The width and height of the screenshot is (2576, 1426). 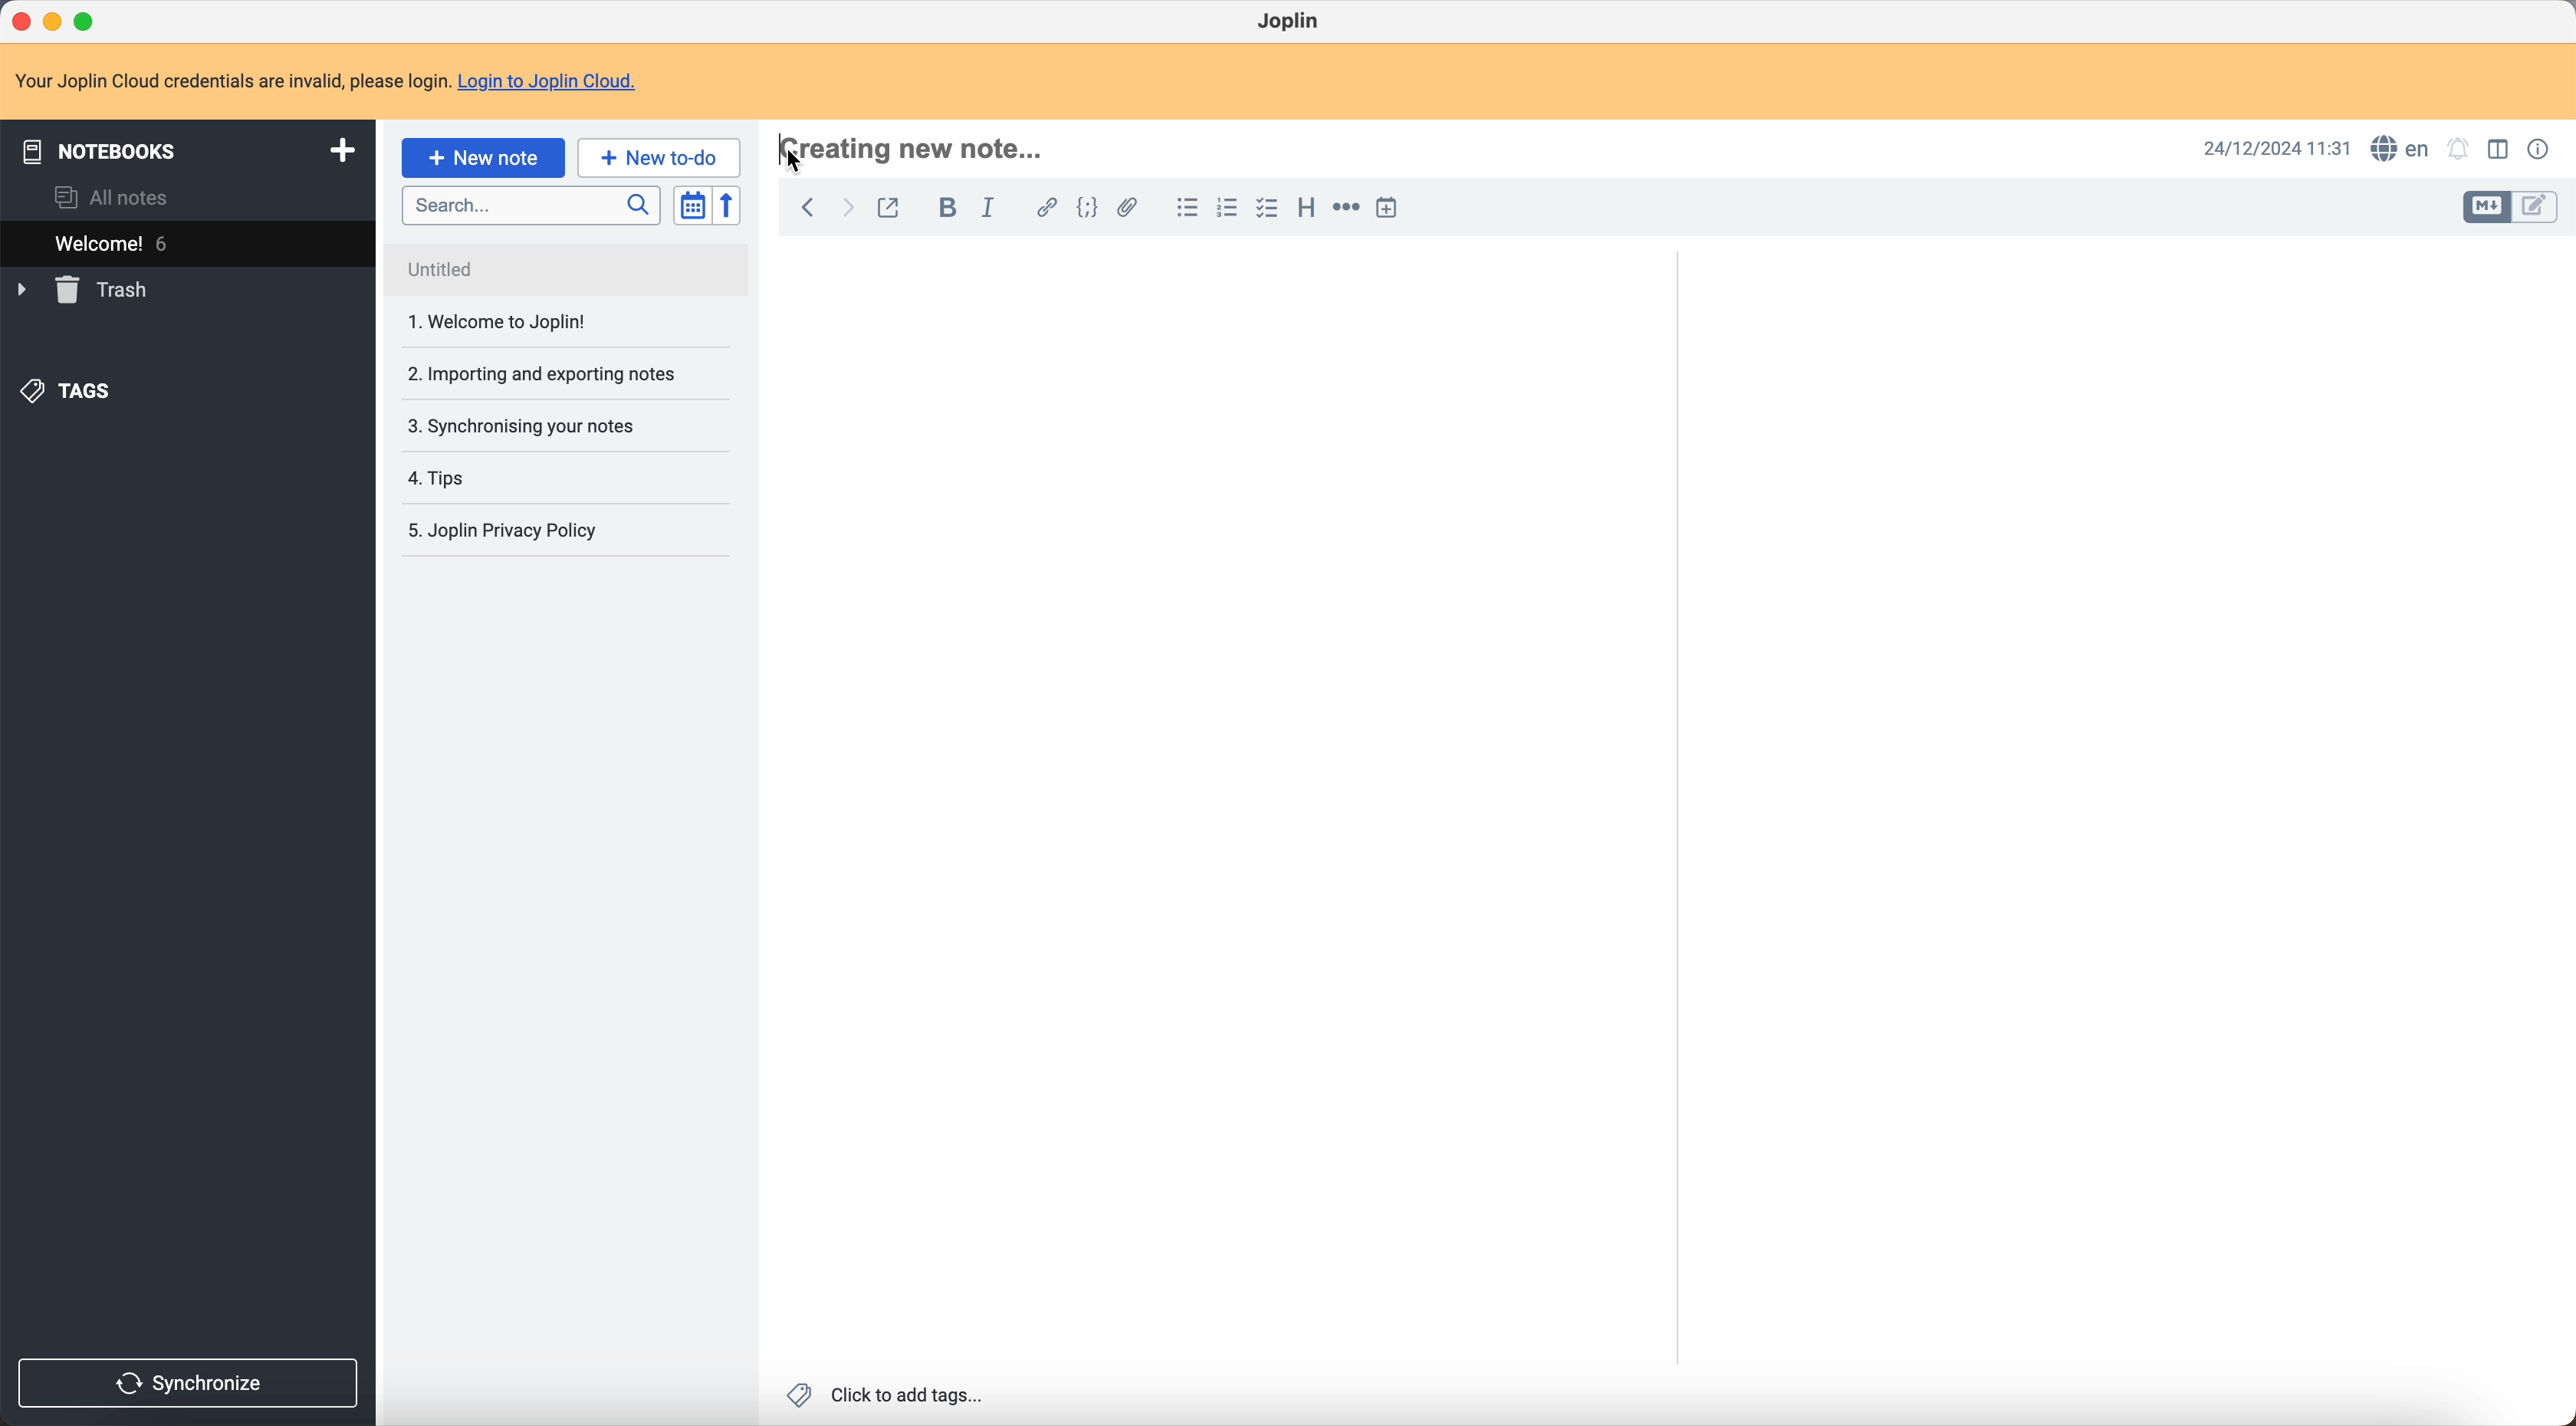 What do you see at coordinates (1187, 210) in the screenshot?
I see `bulleted list` at bounding box center [1187, 210].